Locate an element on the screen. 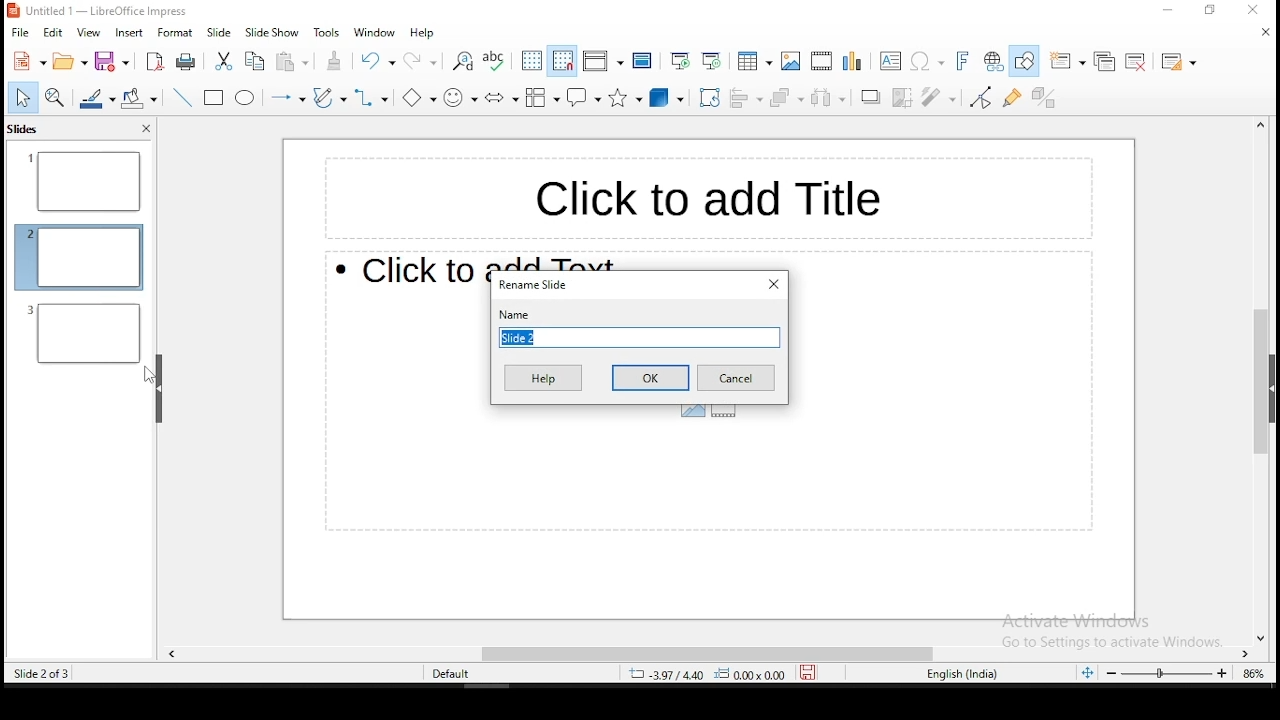 Image resolution: width=1280 pixels, height=720 pixels. tables is located at coordinates (756, 61).